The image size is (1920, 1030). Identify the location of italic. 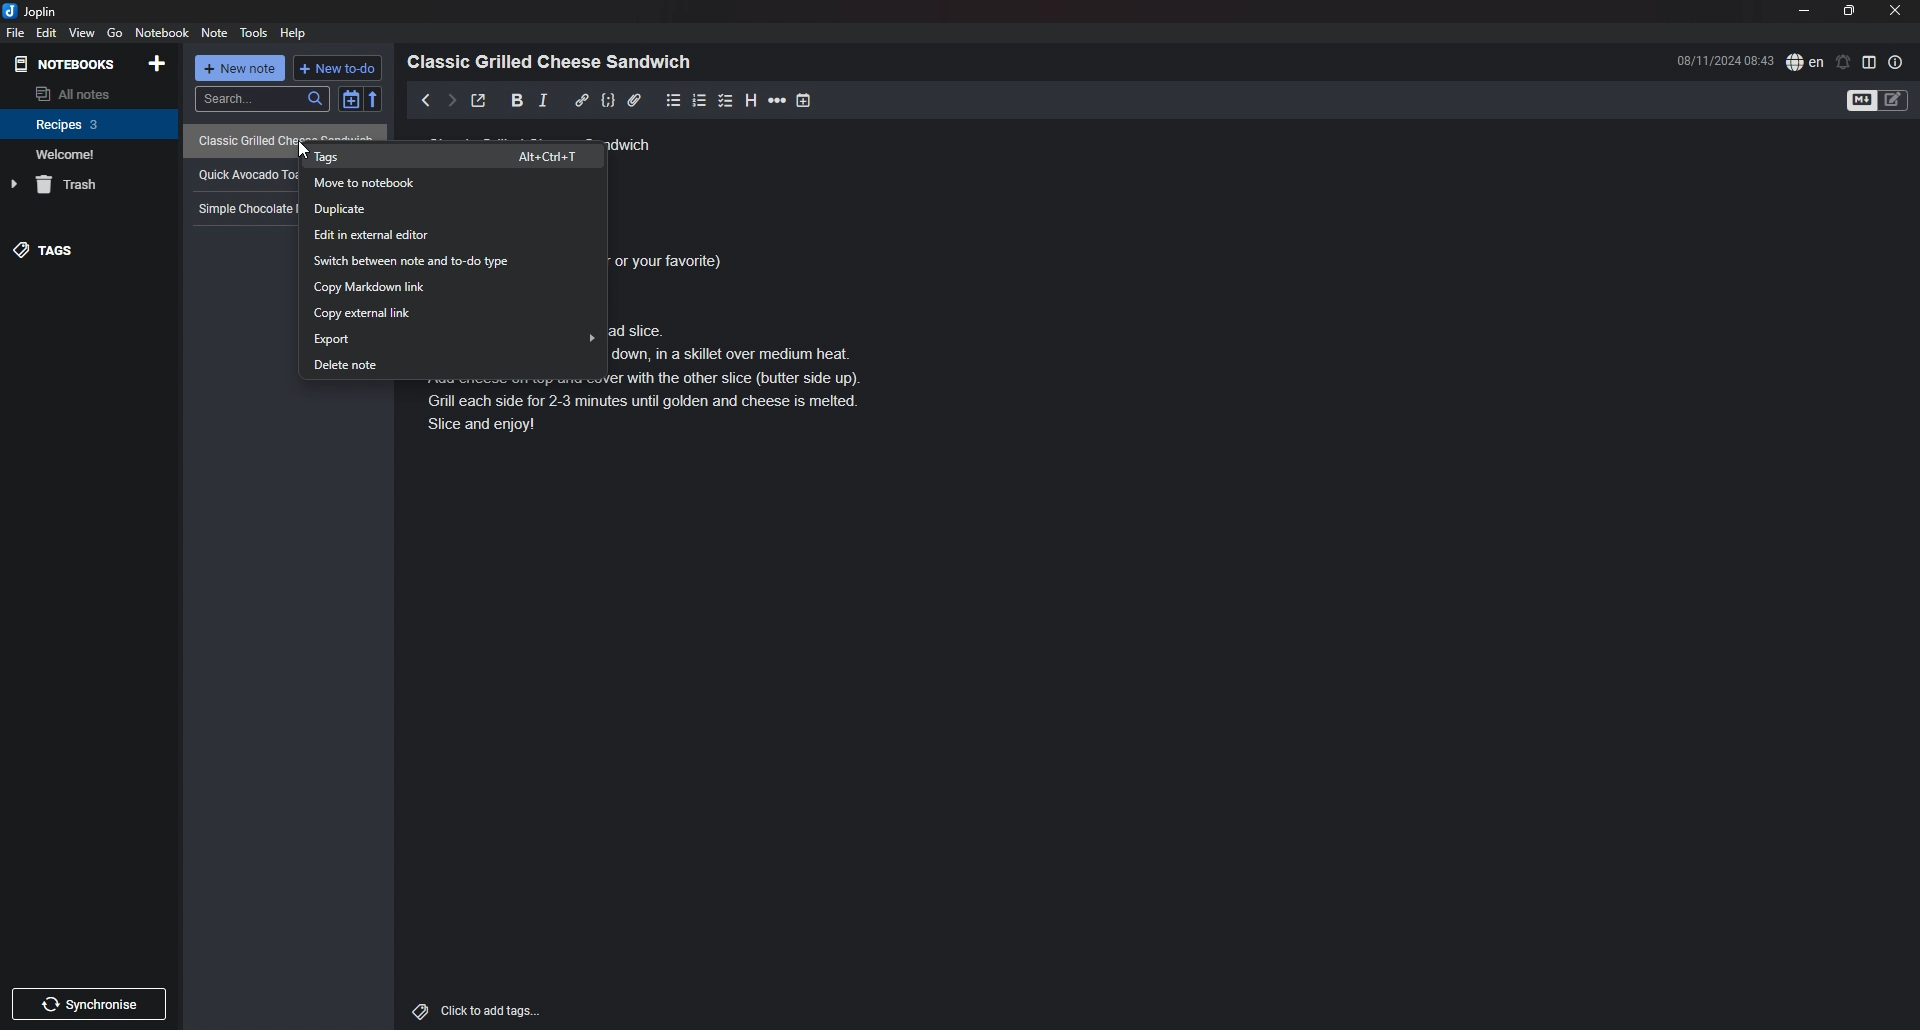
(543, 100).